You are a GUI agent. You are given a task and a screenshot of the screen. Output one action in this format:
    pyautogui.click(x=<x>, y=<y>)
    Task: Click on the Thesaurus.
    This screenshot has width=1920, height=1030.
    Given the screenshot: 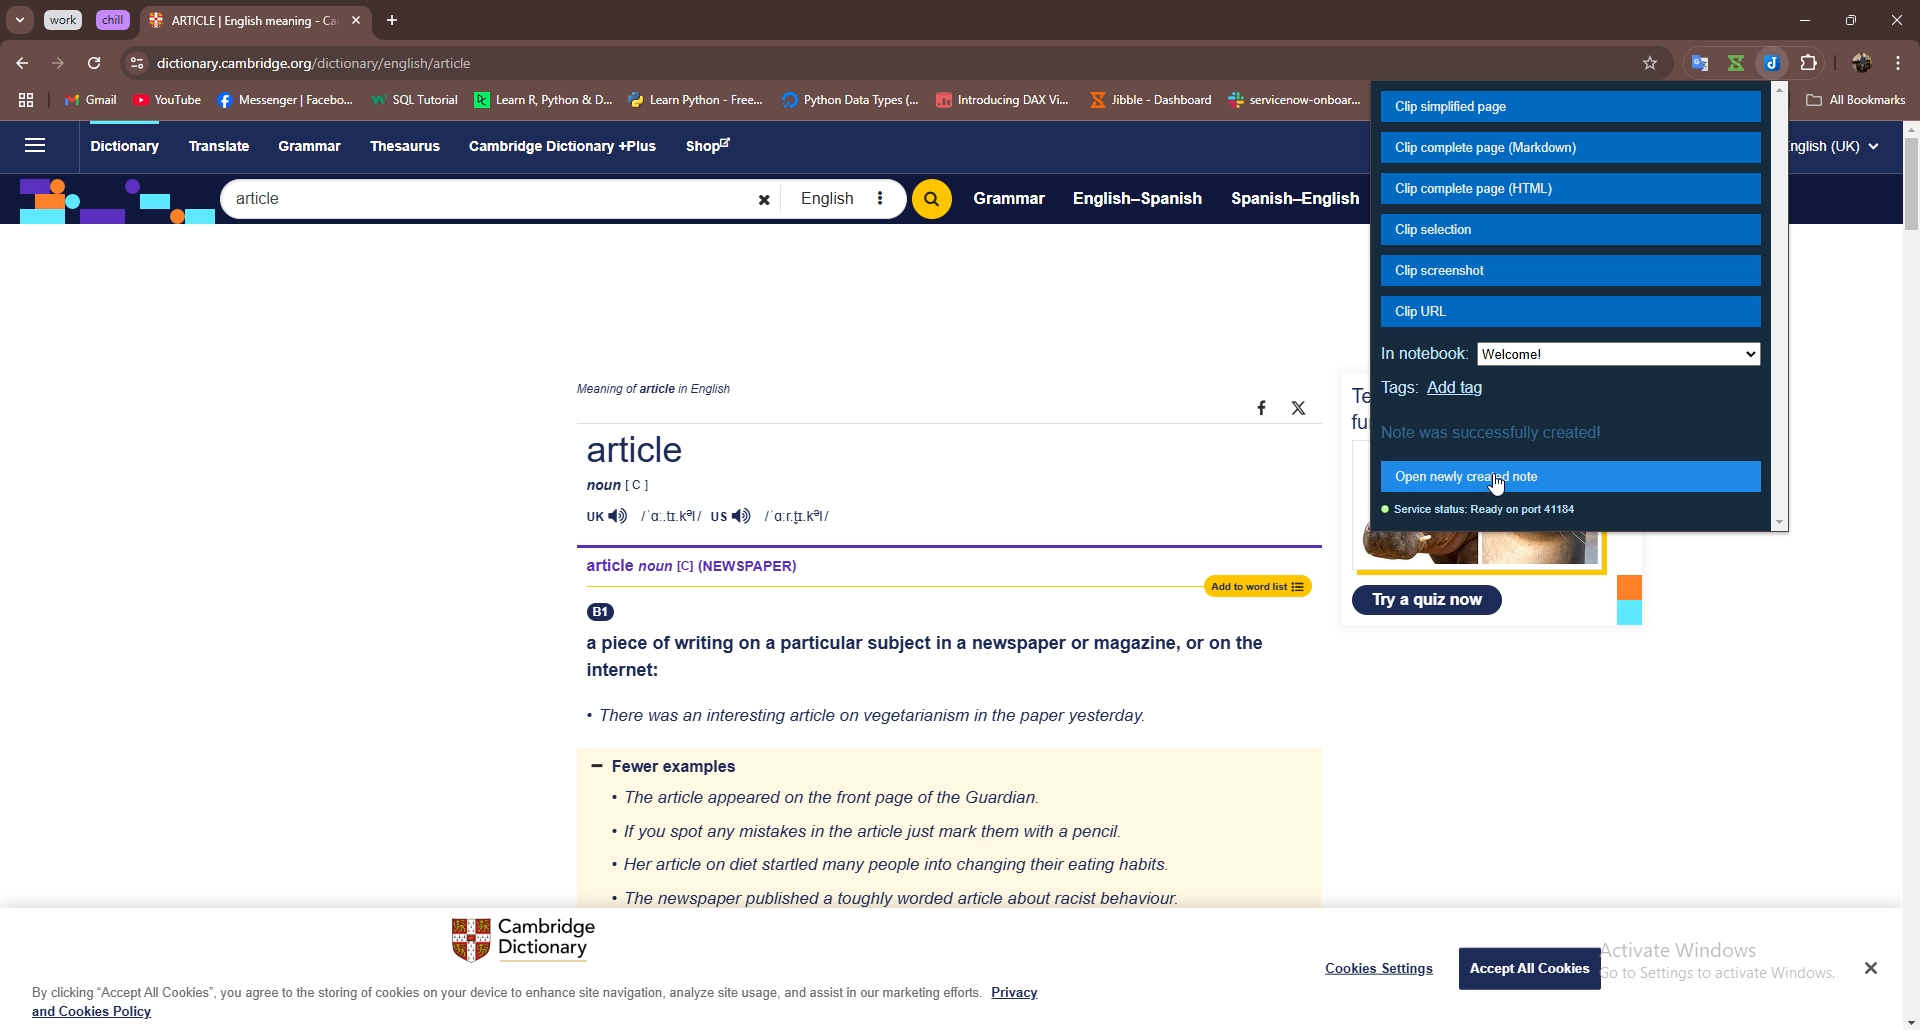 What is the action you would take?
    pyautogui.click(x=411, y=147)
    